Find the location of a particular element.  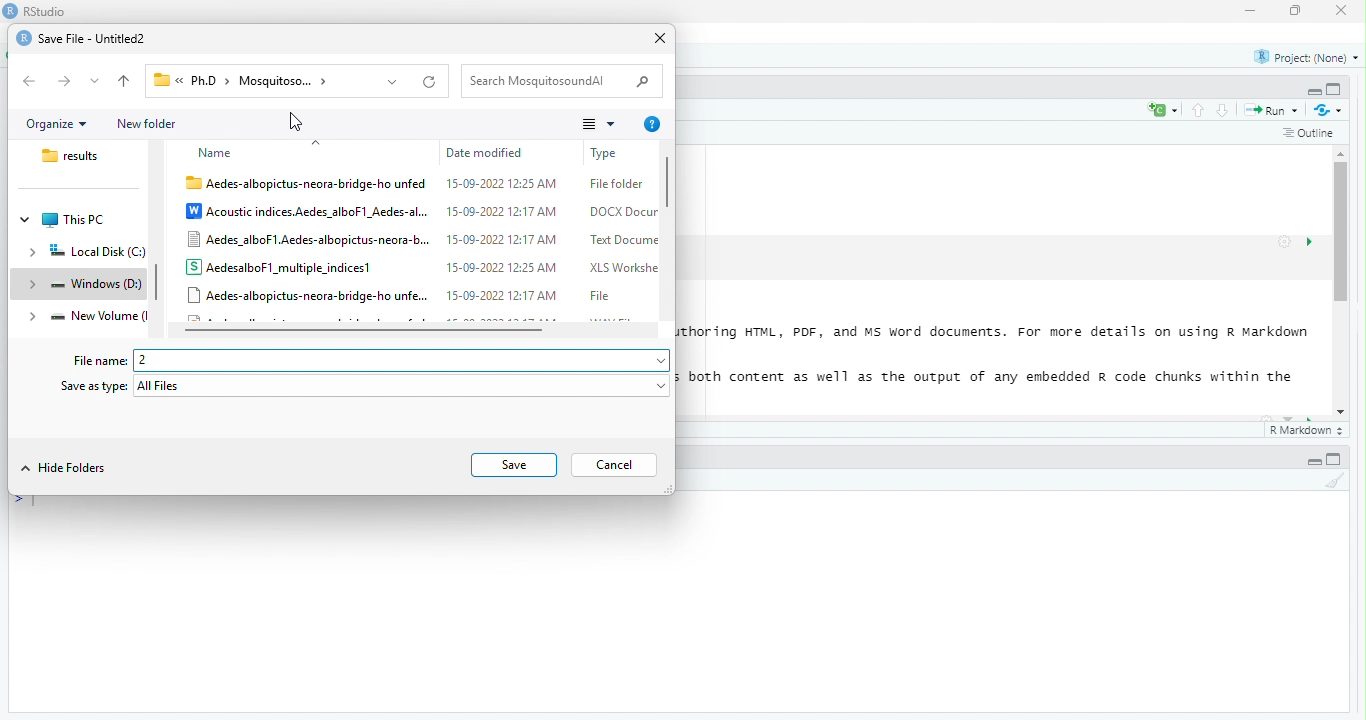

Project: (None) is located at coordinates (1307, 58).